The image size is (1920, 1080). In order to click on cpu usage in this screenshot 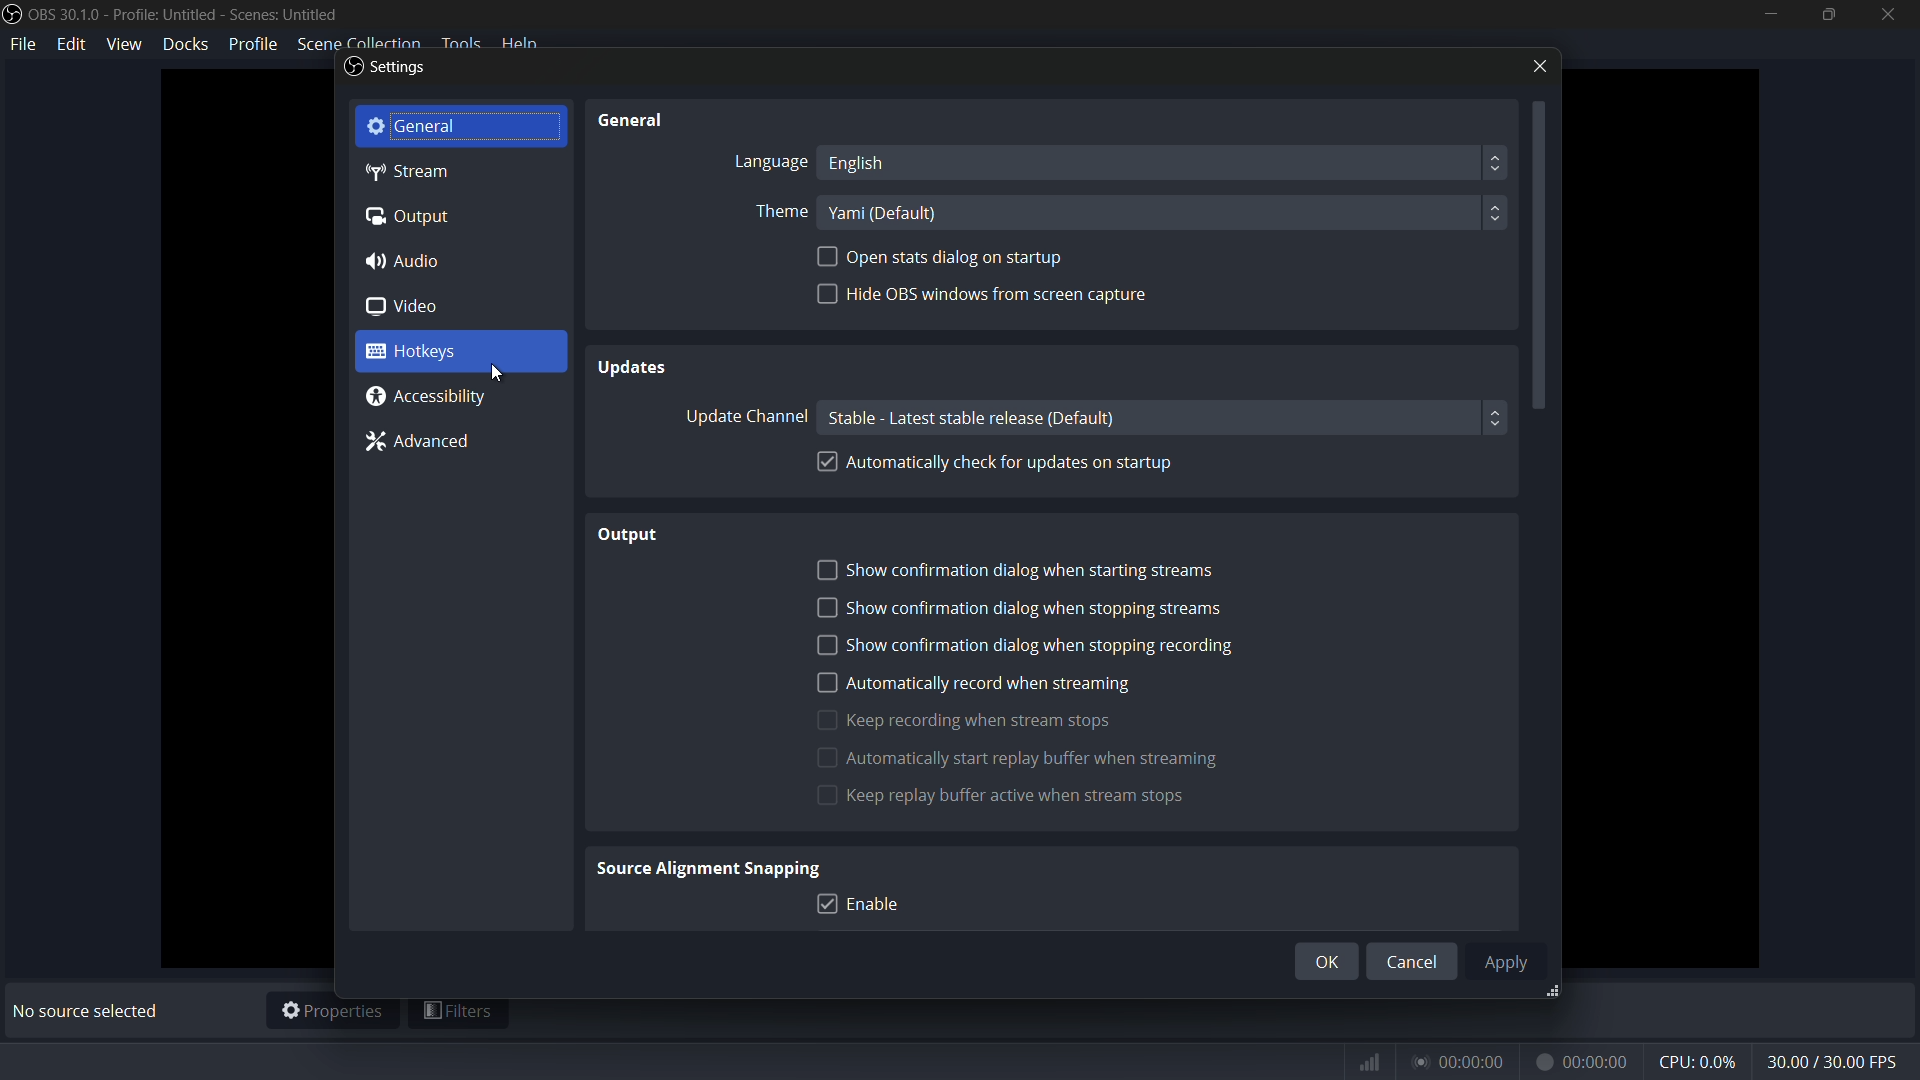, I will do `click(1700, 1061)`.